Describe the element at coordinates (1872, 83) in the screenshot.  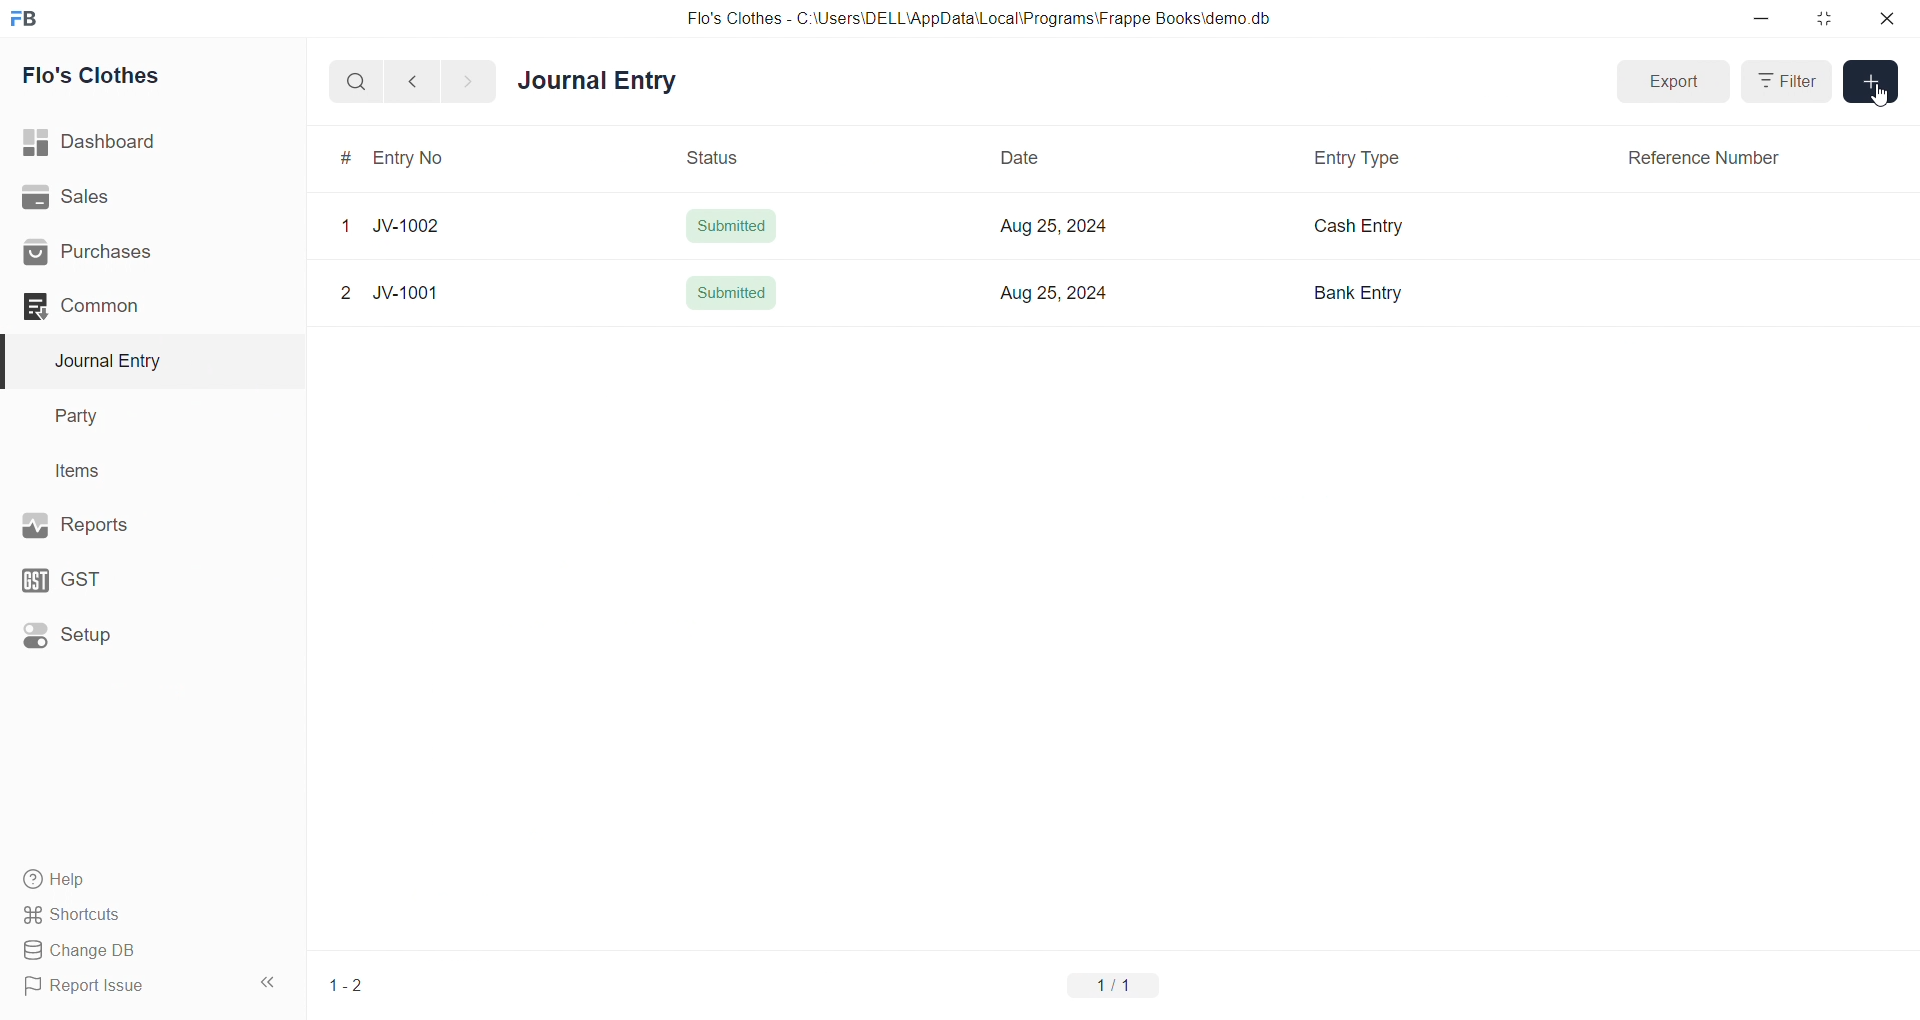
I see `Add Entry` at that location.